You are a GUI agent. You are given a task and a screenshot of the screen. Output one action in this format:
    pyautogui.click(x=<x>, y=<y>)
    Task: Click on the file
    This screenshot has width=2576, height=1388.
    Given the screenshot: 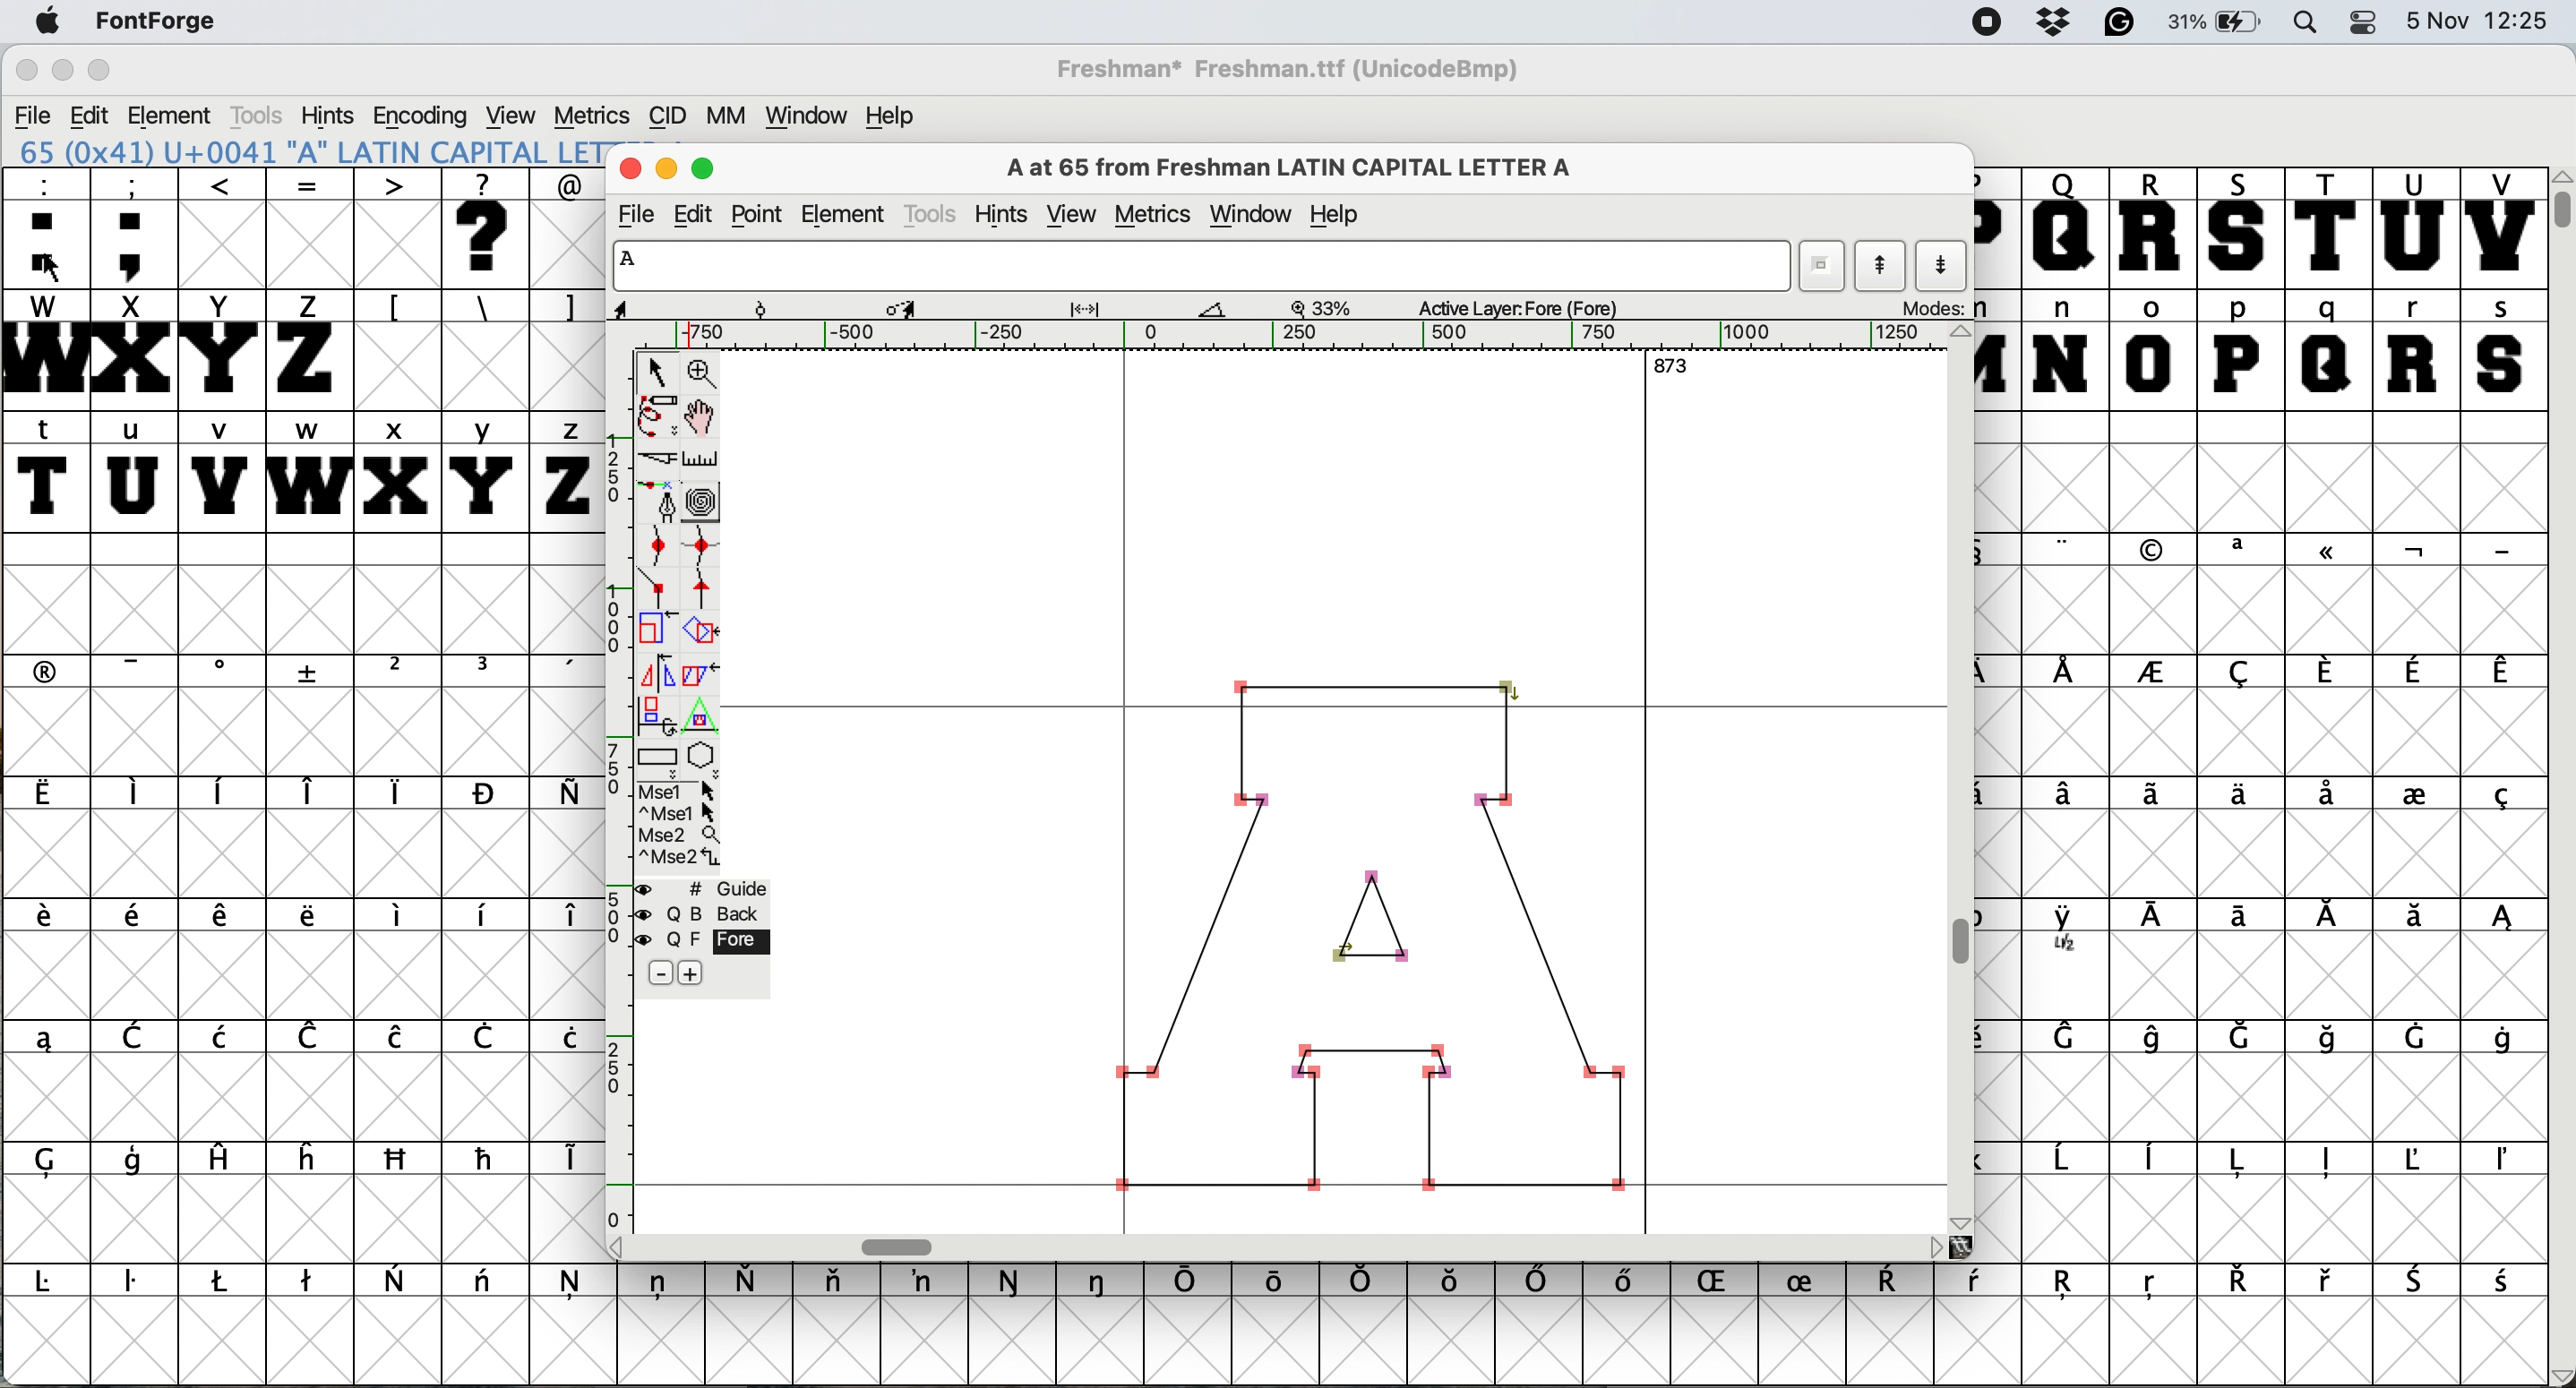 What is the action you would take?
    pyautogui.click(x=635, y=212)
    